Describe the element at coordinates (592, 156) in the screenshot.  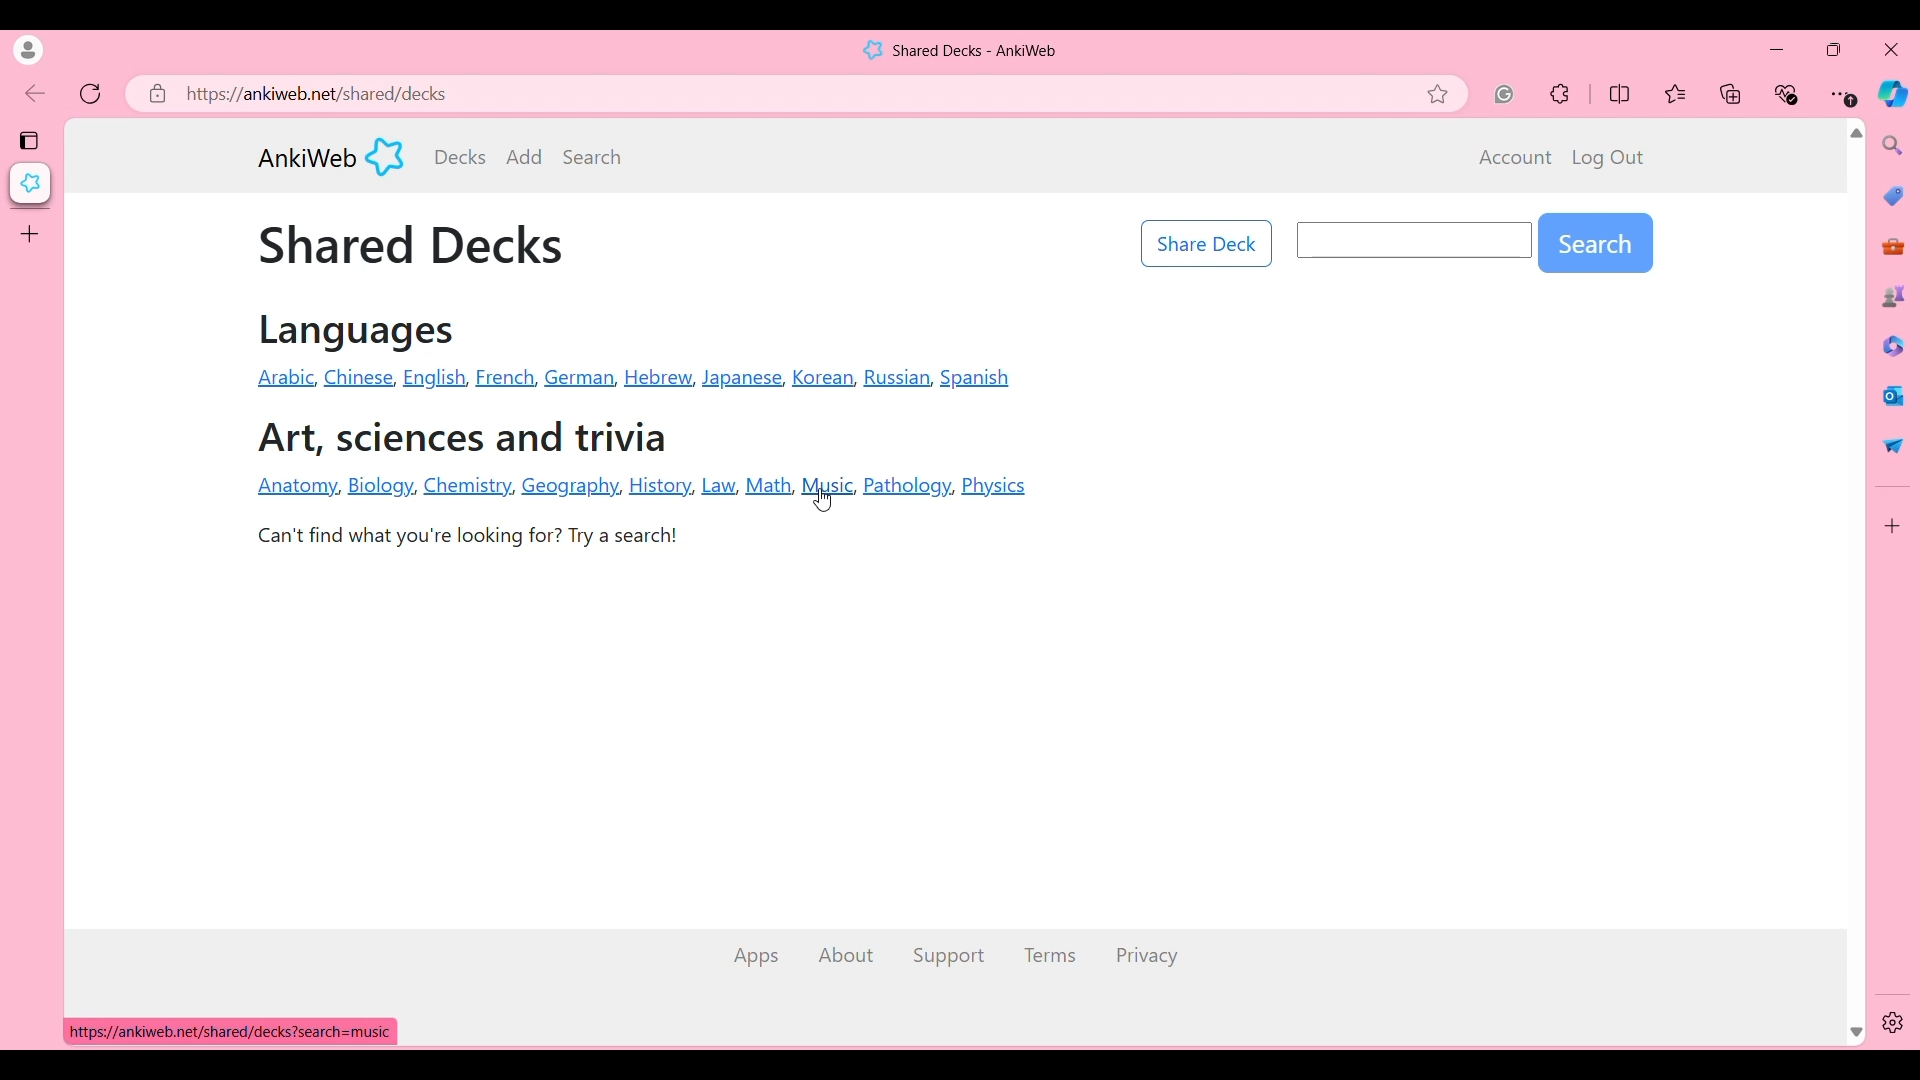
I see `Search` at that location.